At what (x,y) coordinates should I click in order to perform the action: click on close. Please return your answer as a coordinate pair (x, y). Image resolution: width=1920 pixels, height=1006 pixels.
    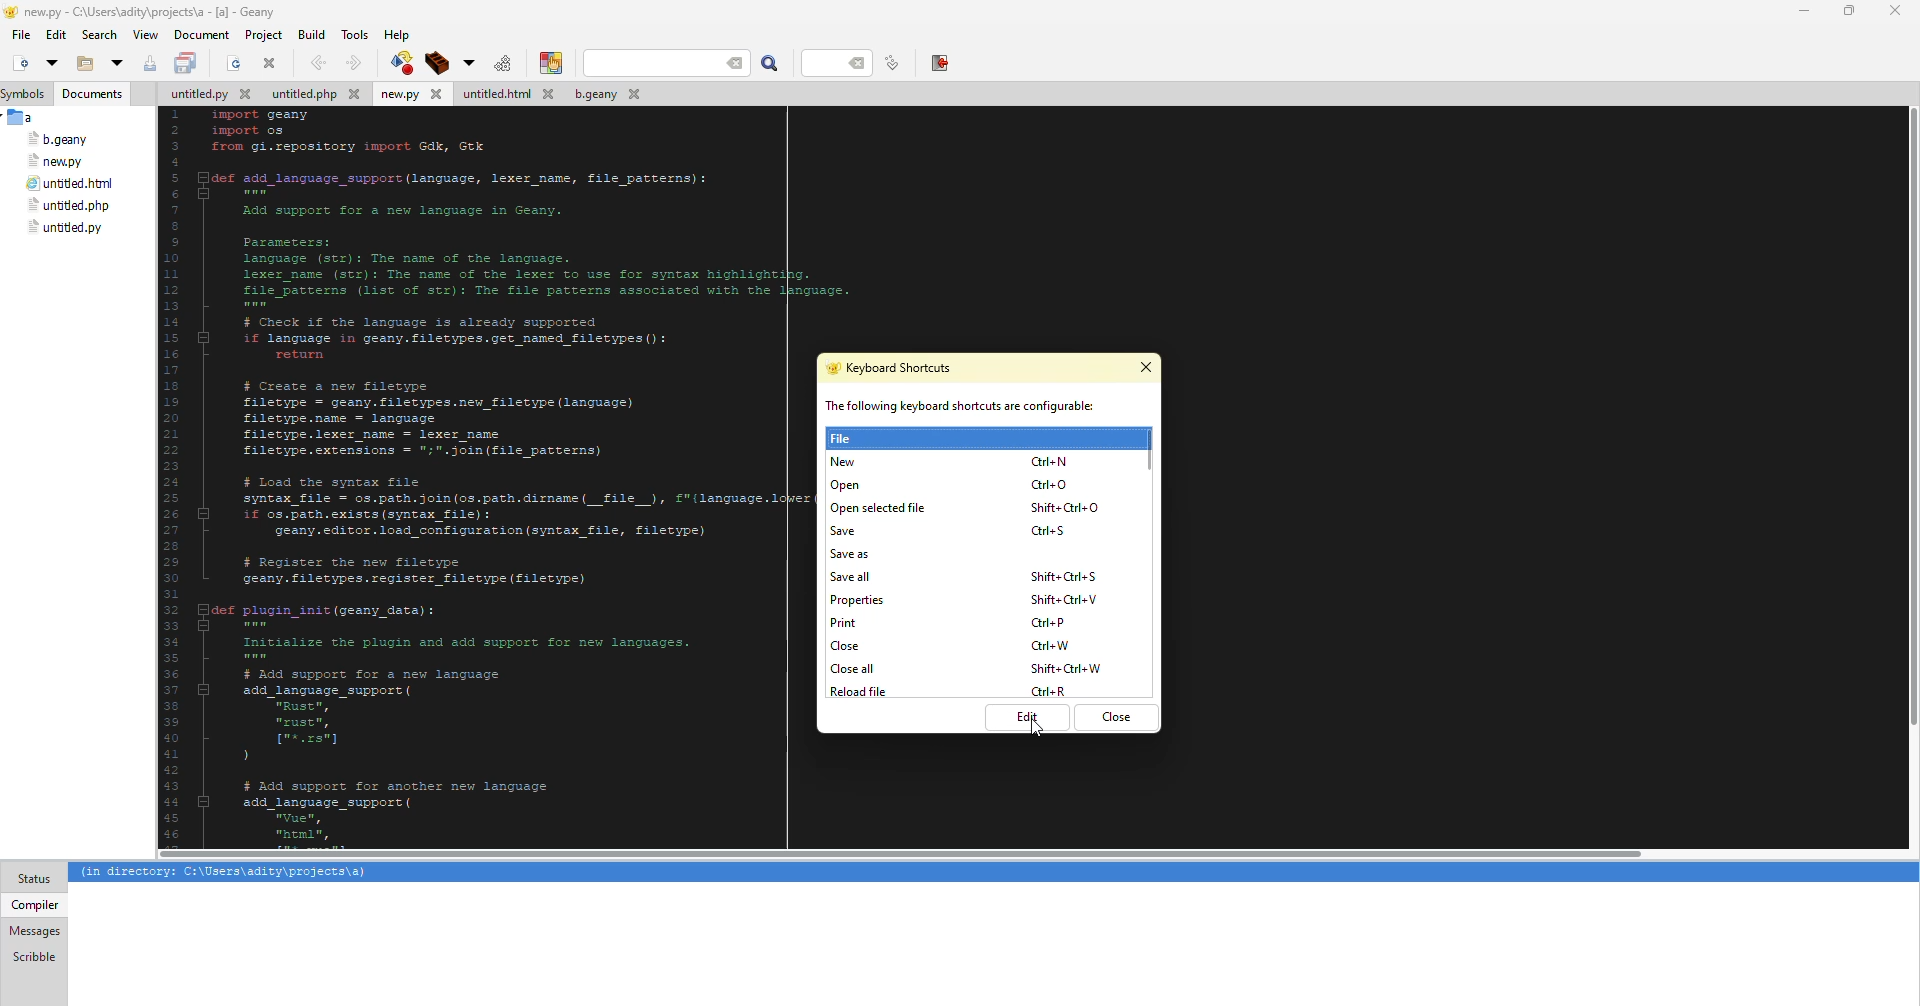
    Looking at the image, I should click on (1894, 11).